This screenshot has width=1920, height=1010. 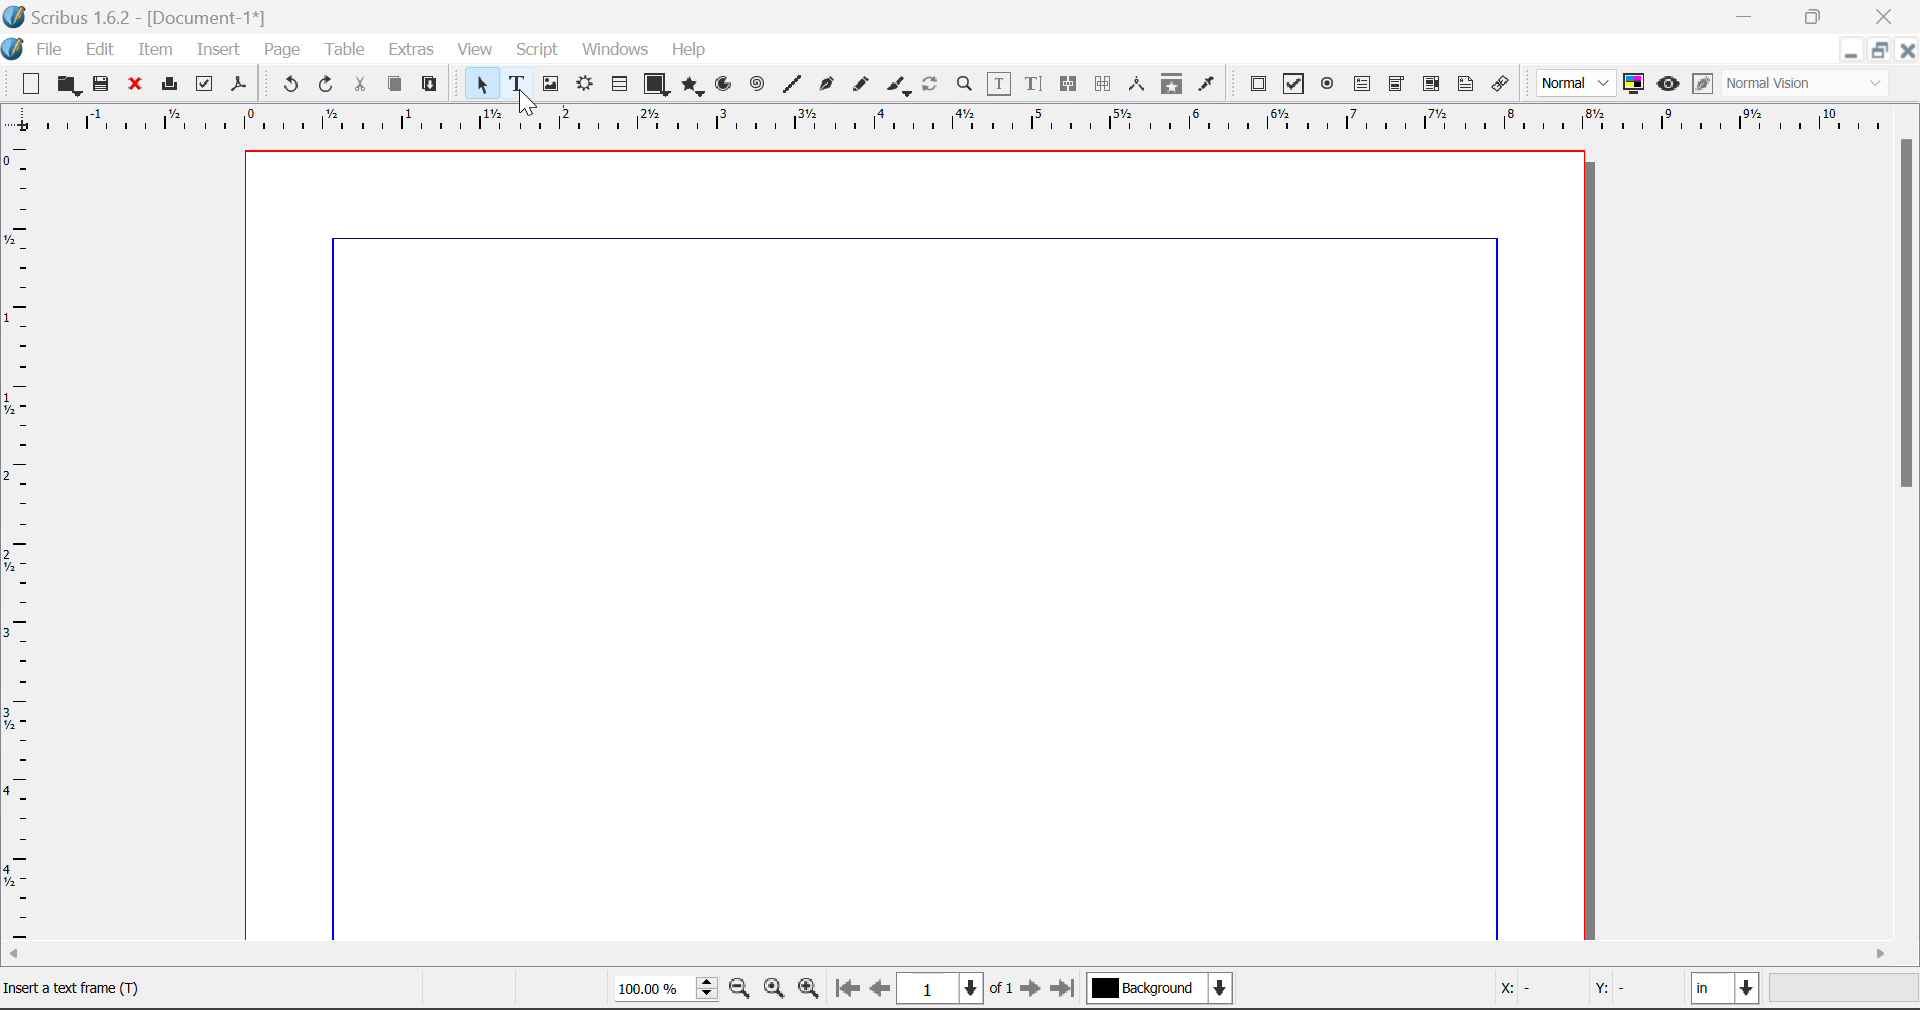 I want to click on Script, so click(x=538, y=52).